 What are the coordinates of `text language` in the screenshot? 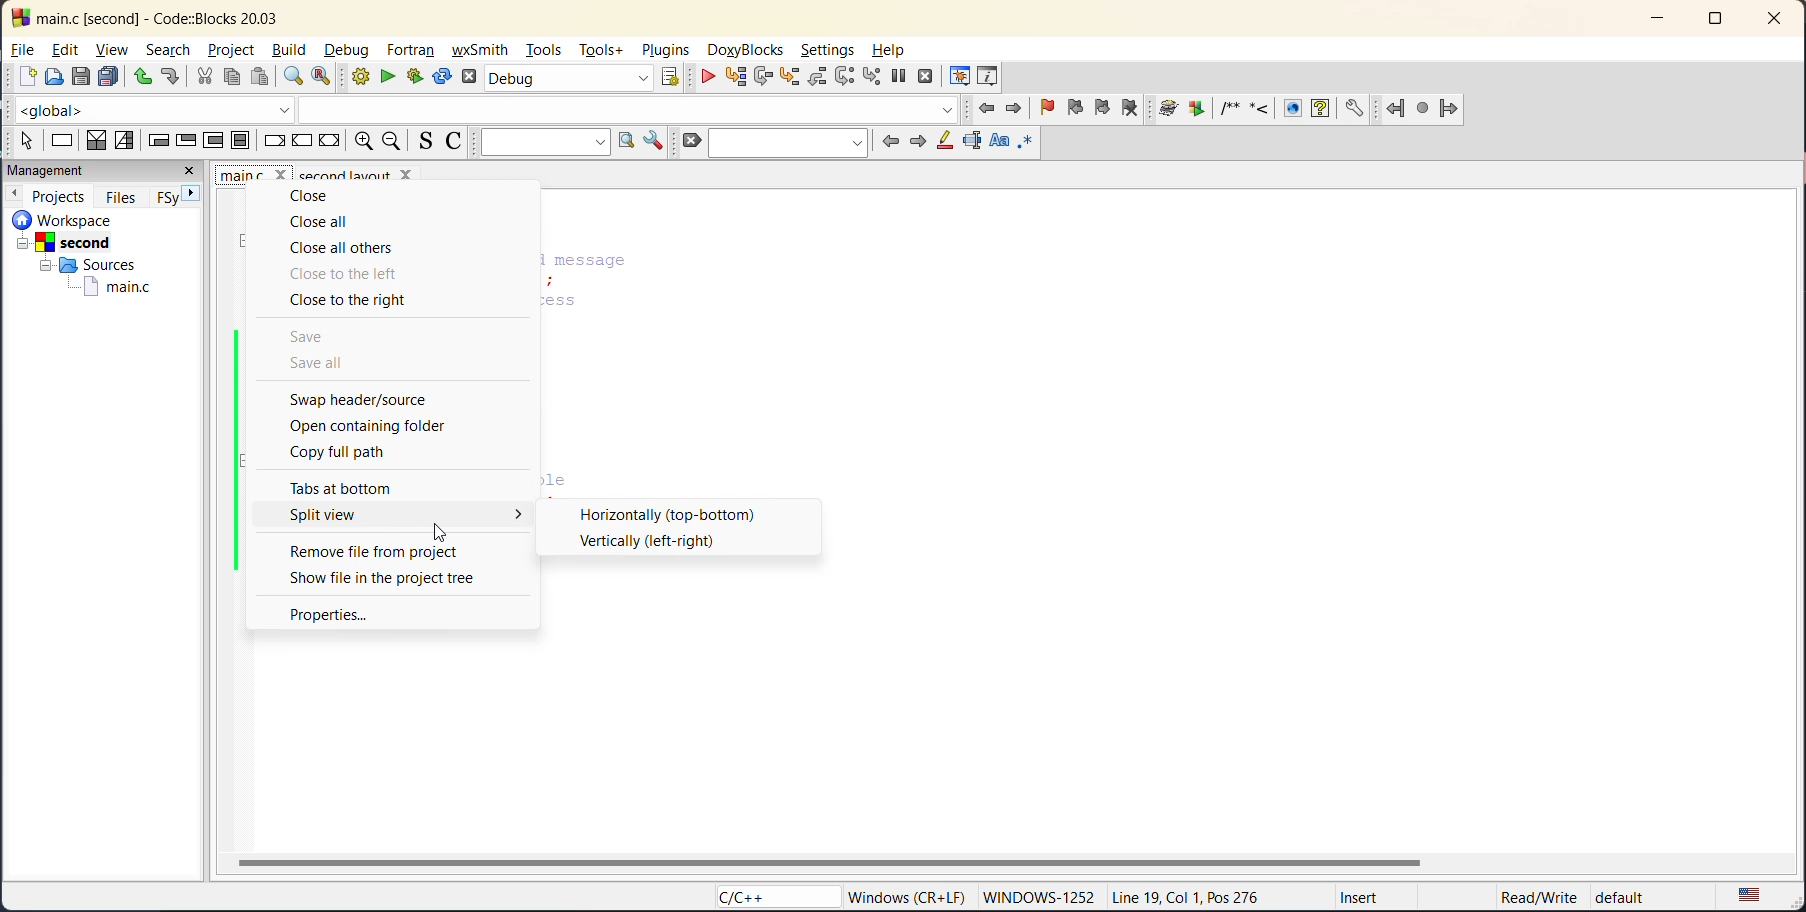 It's located at (1752, 896).